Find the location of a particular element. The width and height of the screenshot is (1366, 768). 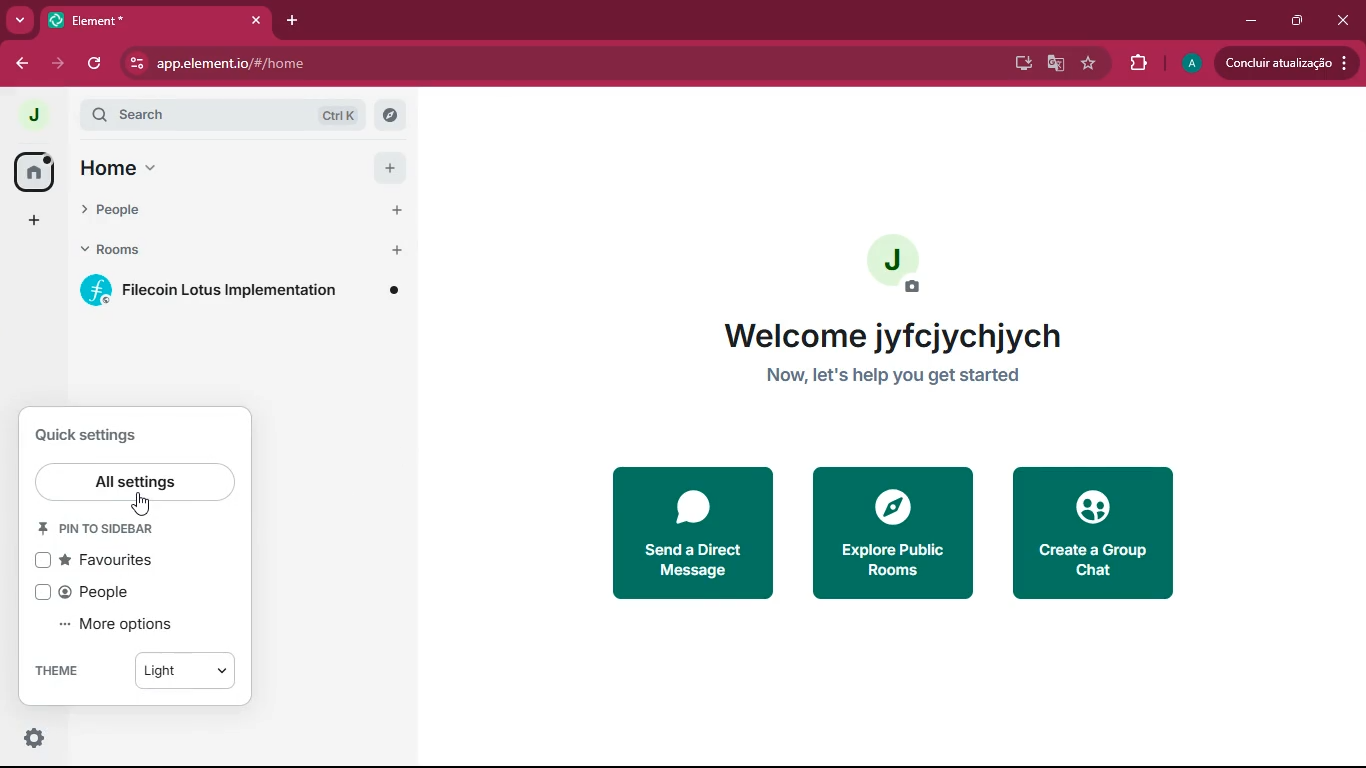

favourites is located at coordinates (117, 561).